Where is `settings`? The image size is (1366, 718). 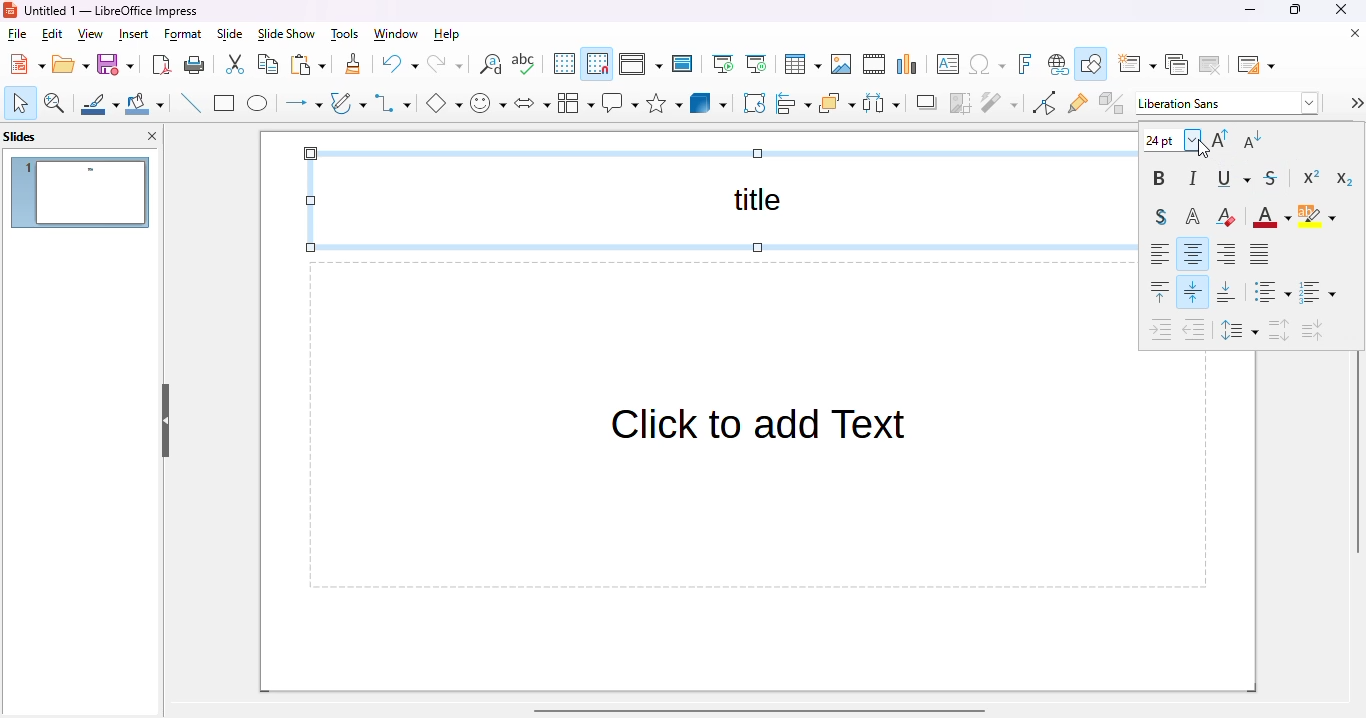
settings is located at coordinates (1355, 103).